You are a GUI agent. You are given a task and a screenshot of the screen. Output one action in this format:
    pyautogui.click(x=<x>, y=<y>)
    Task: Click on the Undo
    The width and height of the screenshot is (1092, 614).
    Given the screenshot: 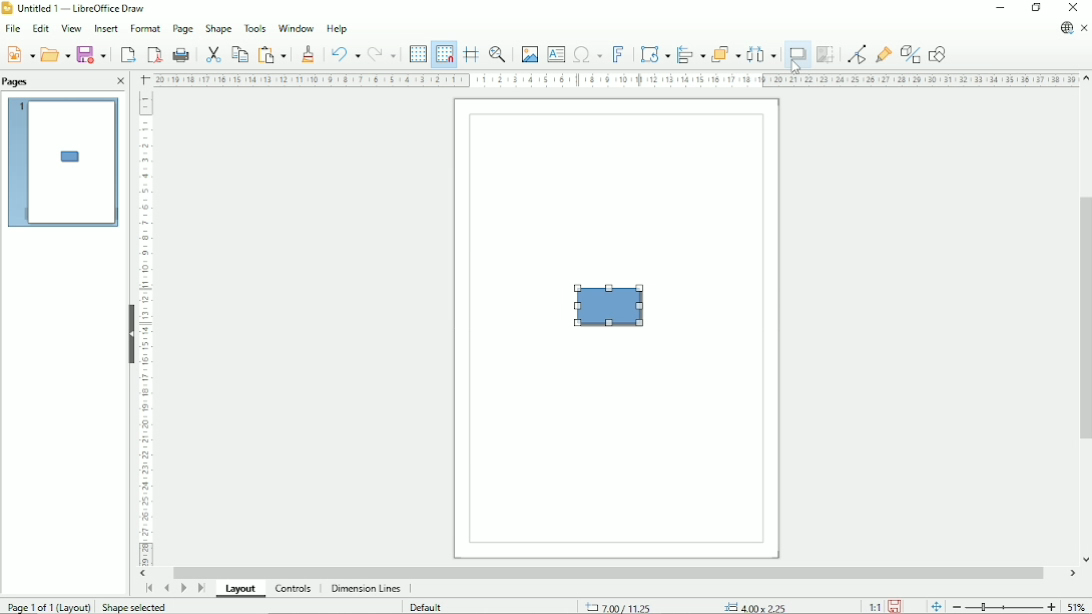 What is the action you would take?
    pyautogui.click(x=343, y=54)
    